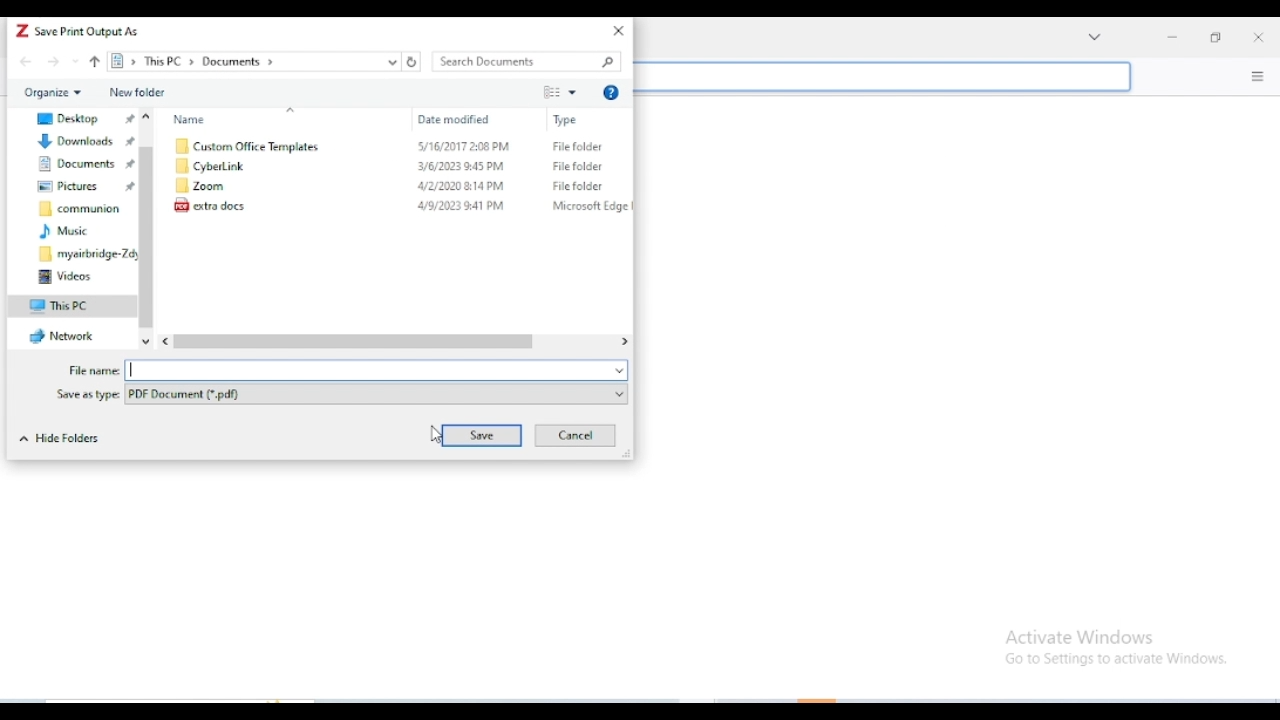 The height and width of the screenshot is (720, 1280). I want to click on Cursor, so click(436, 437).